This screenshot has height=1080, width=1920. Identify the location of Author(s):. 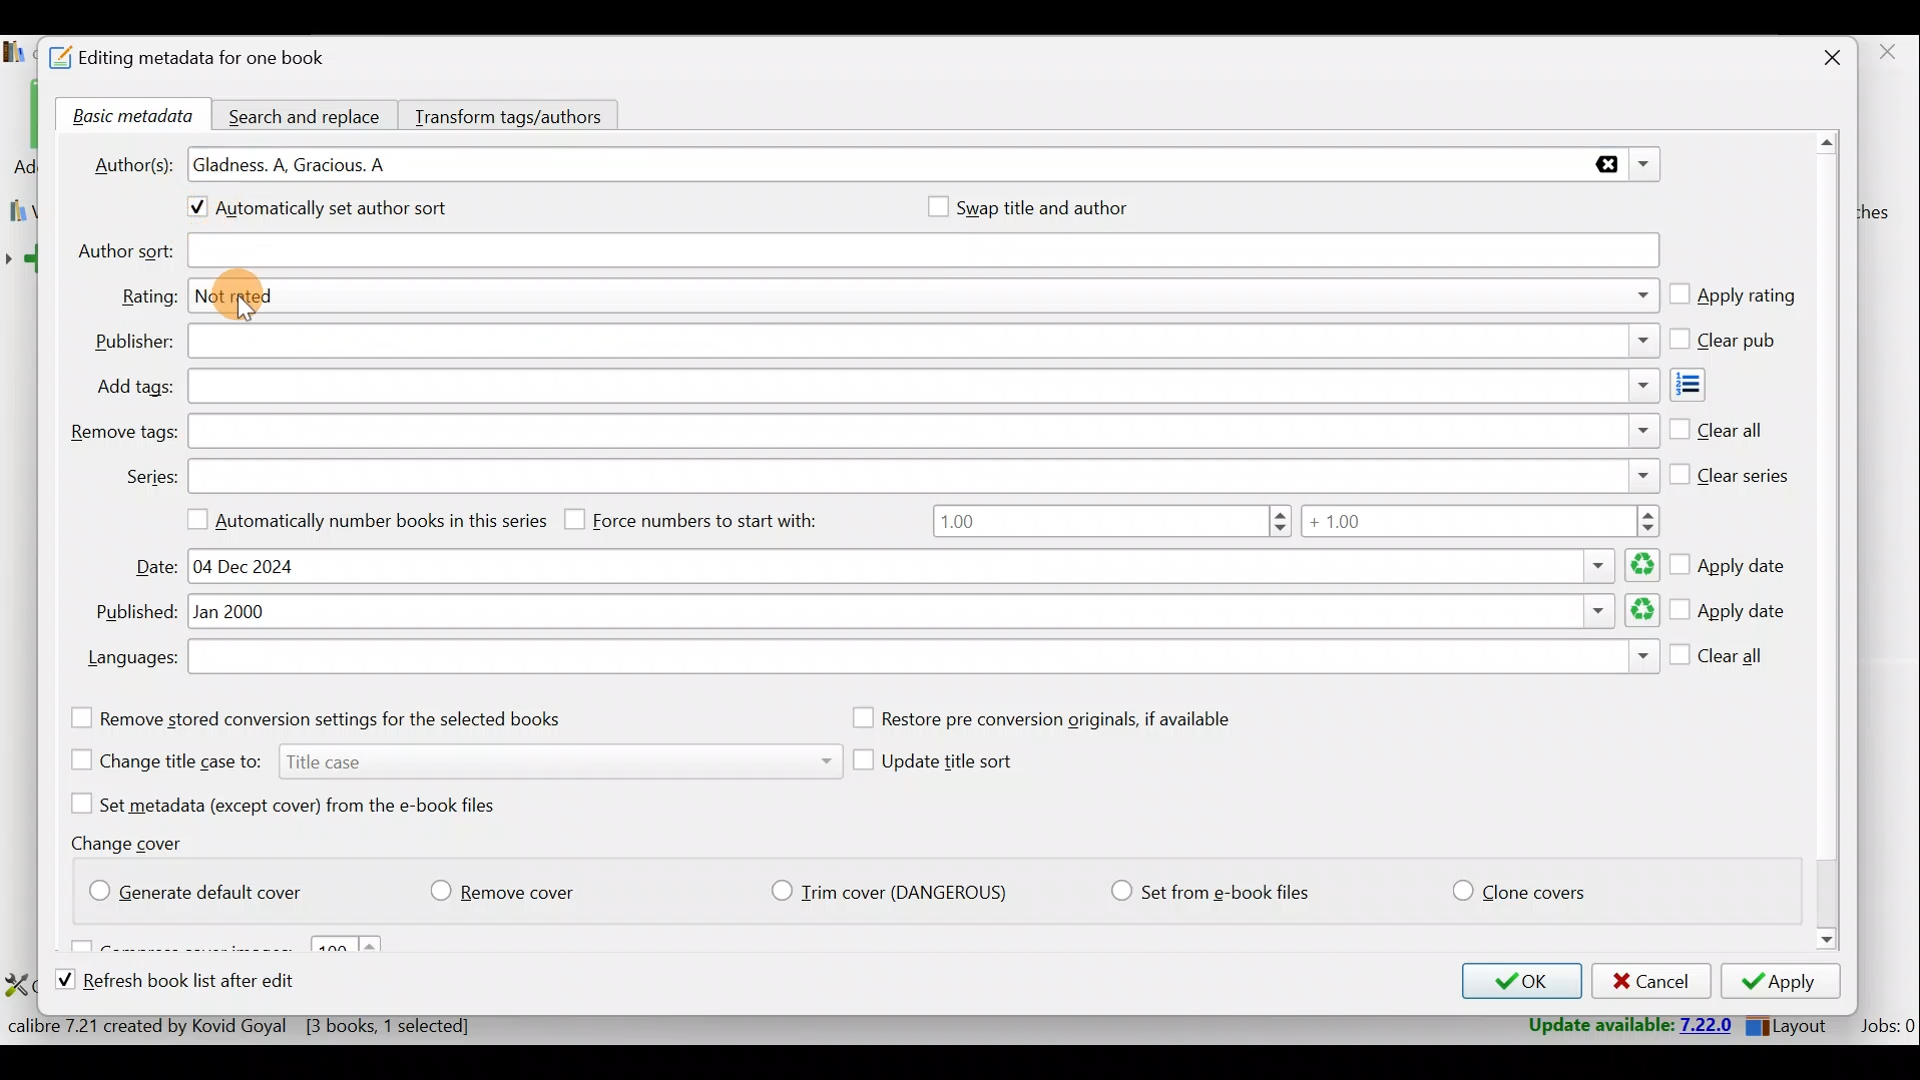
(133, 162).